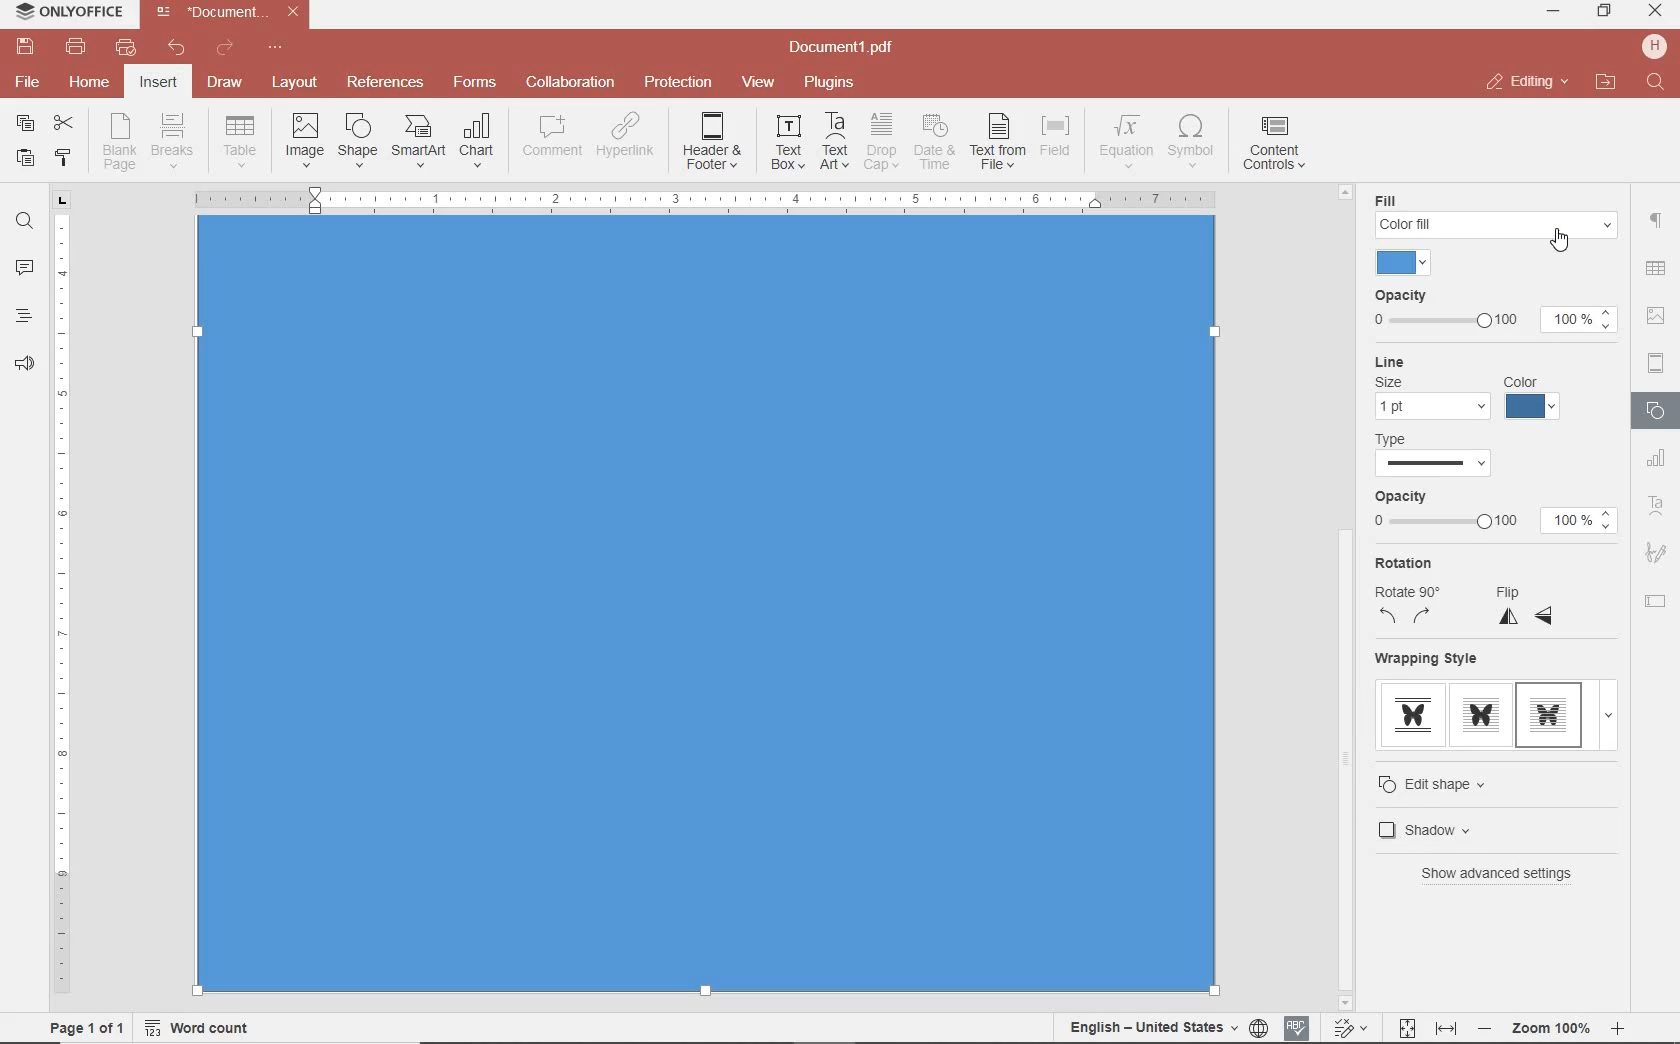 The height and width of the screenshot is (1044, 1680). I want to click on tab stop, so click(63, 199).